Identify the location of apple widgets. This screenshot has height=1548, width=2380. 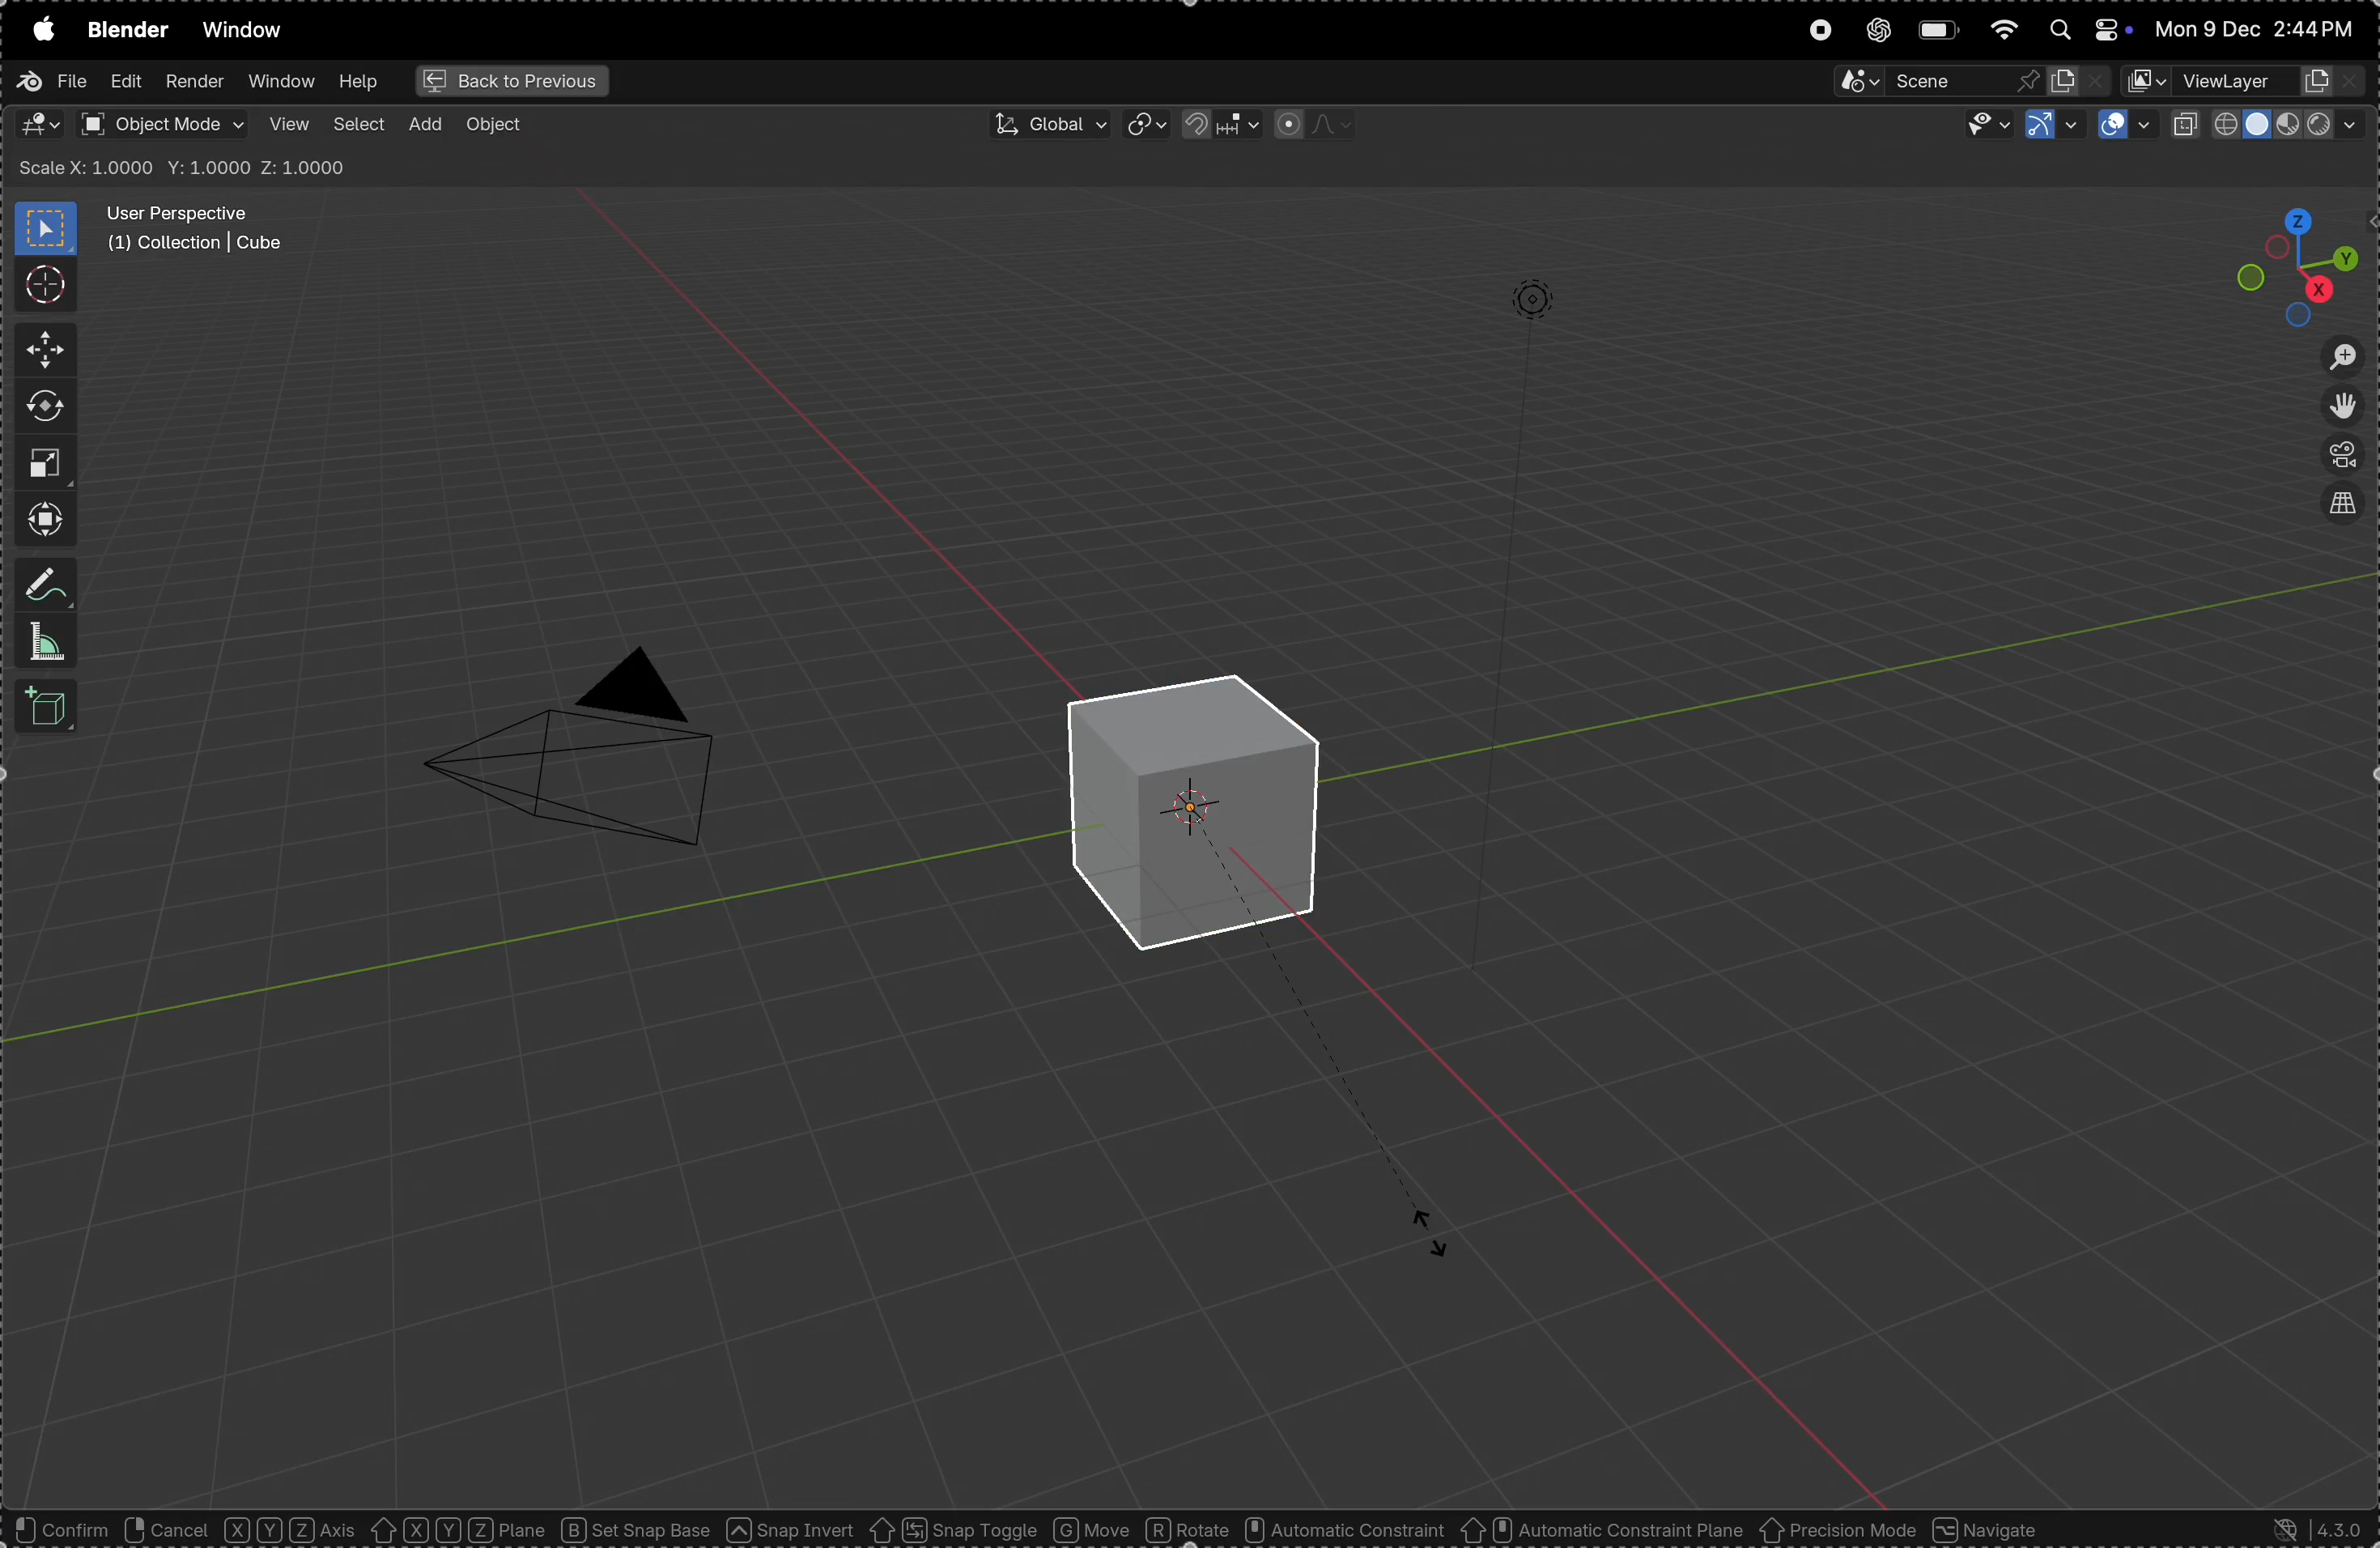
(2084, 31).